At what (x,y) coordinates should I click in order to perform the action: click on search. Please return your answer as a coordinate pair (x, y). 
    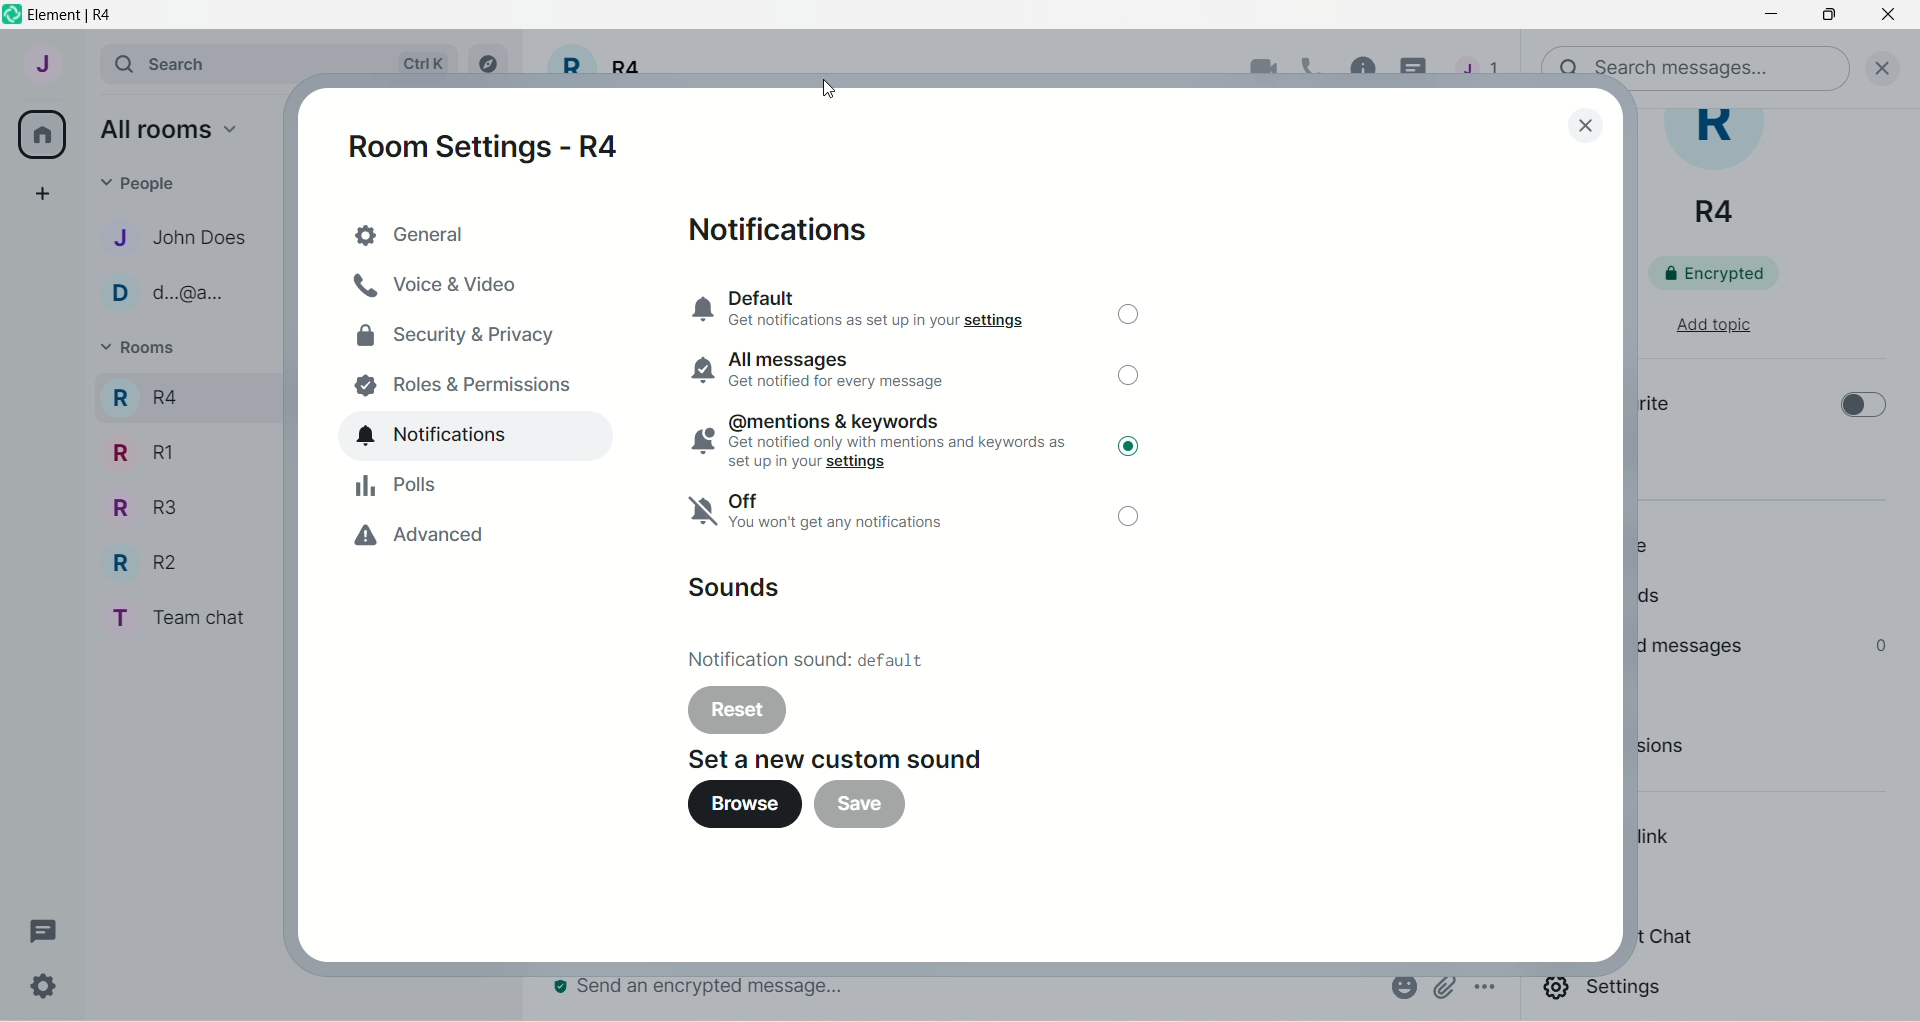
    Looking at the image, I should click on (173, 62).